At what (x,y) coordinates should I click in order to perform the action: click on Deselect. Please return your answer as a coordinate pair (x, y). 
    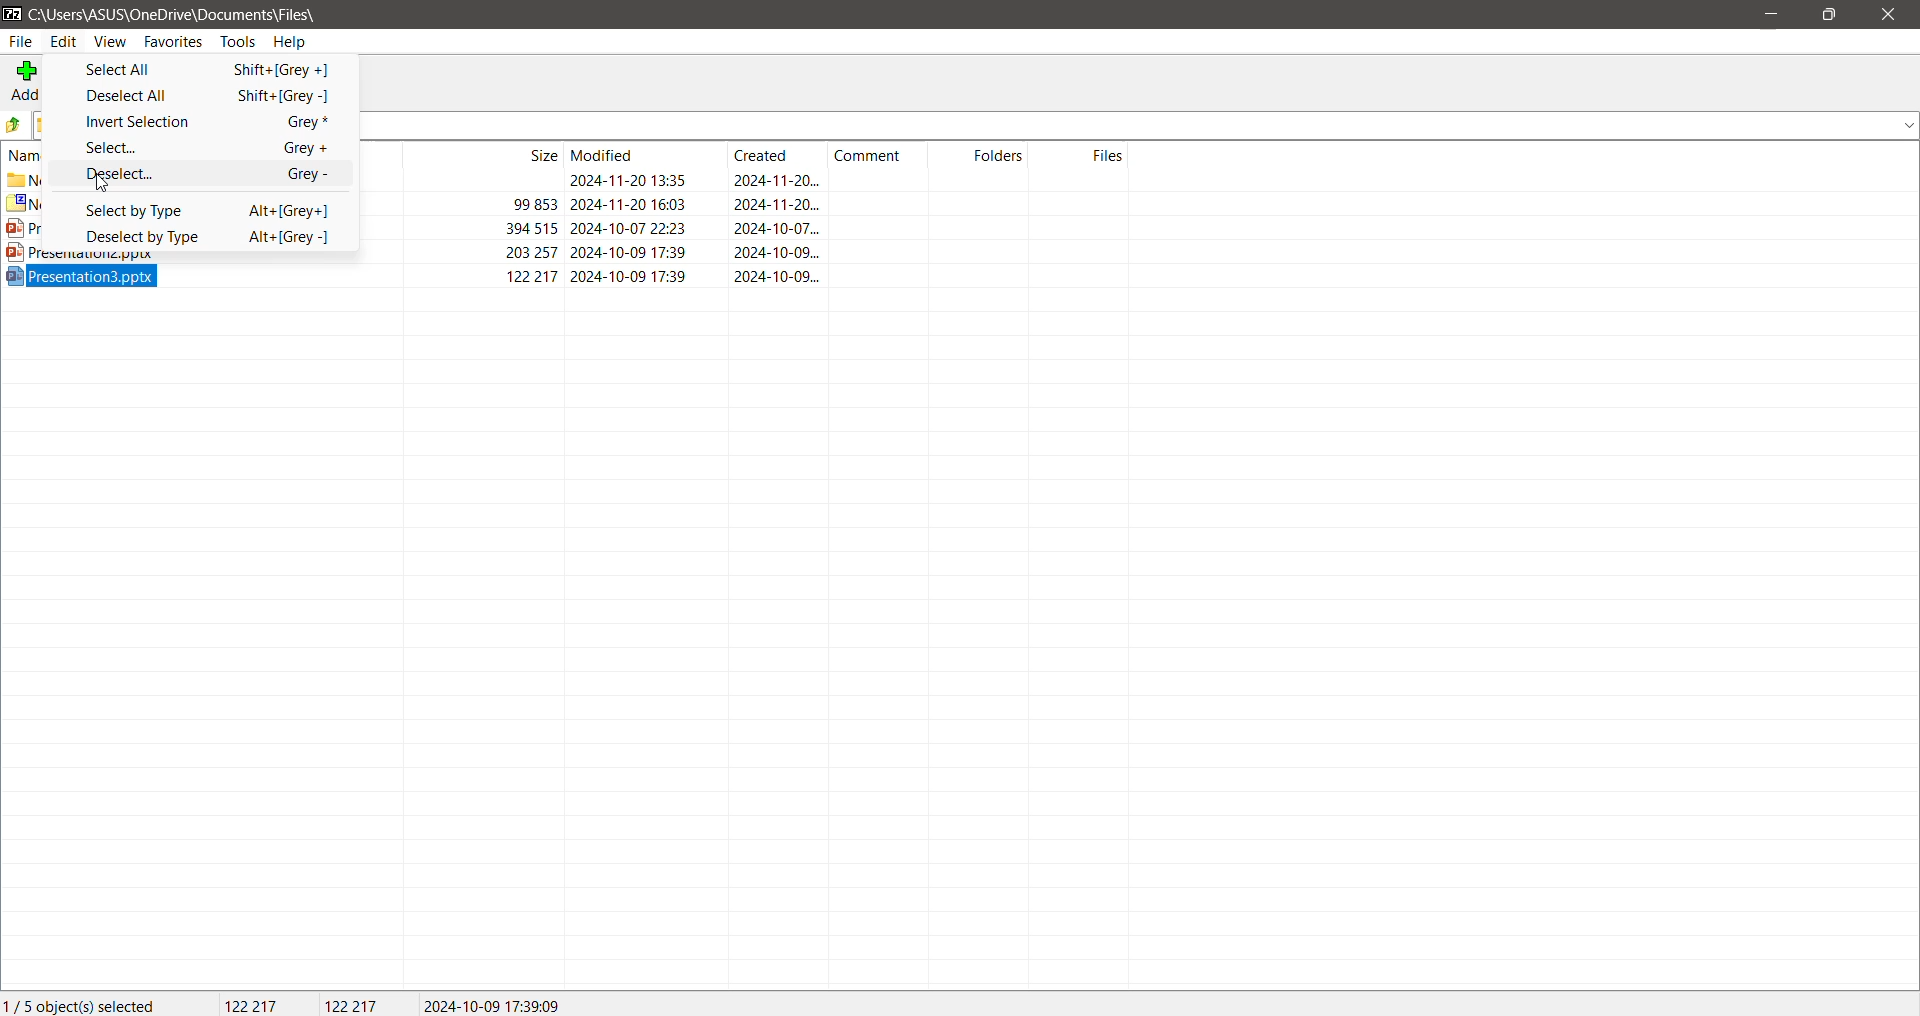
    Looking at the image, I should click on (145, 174).